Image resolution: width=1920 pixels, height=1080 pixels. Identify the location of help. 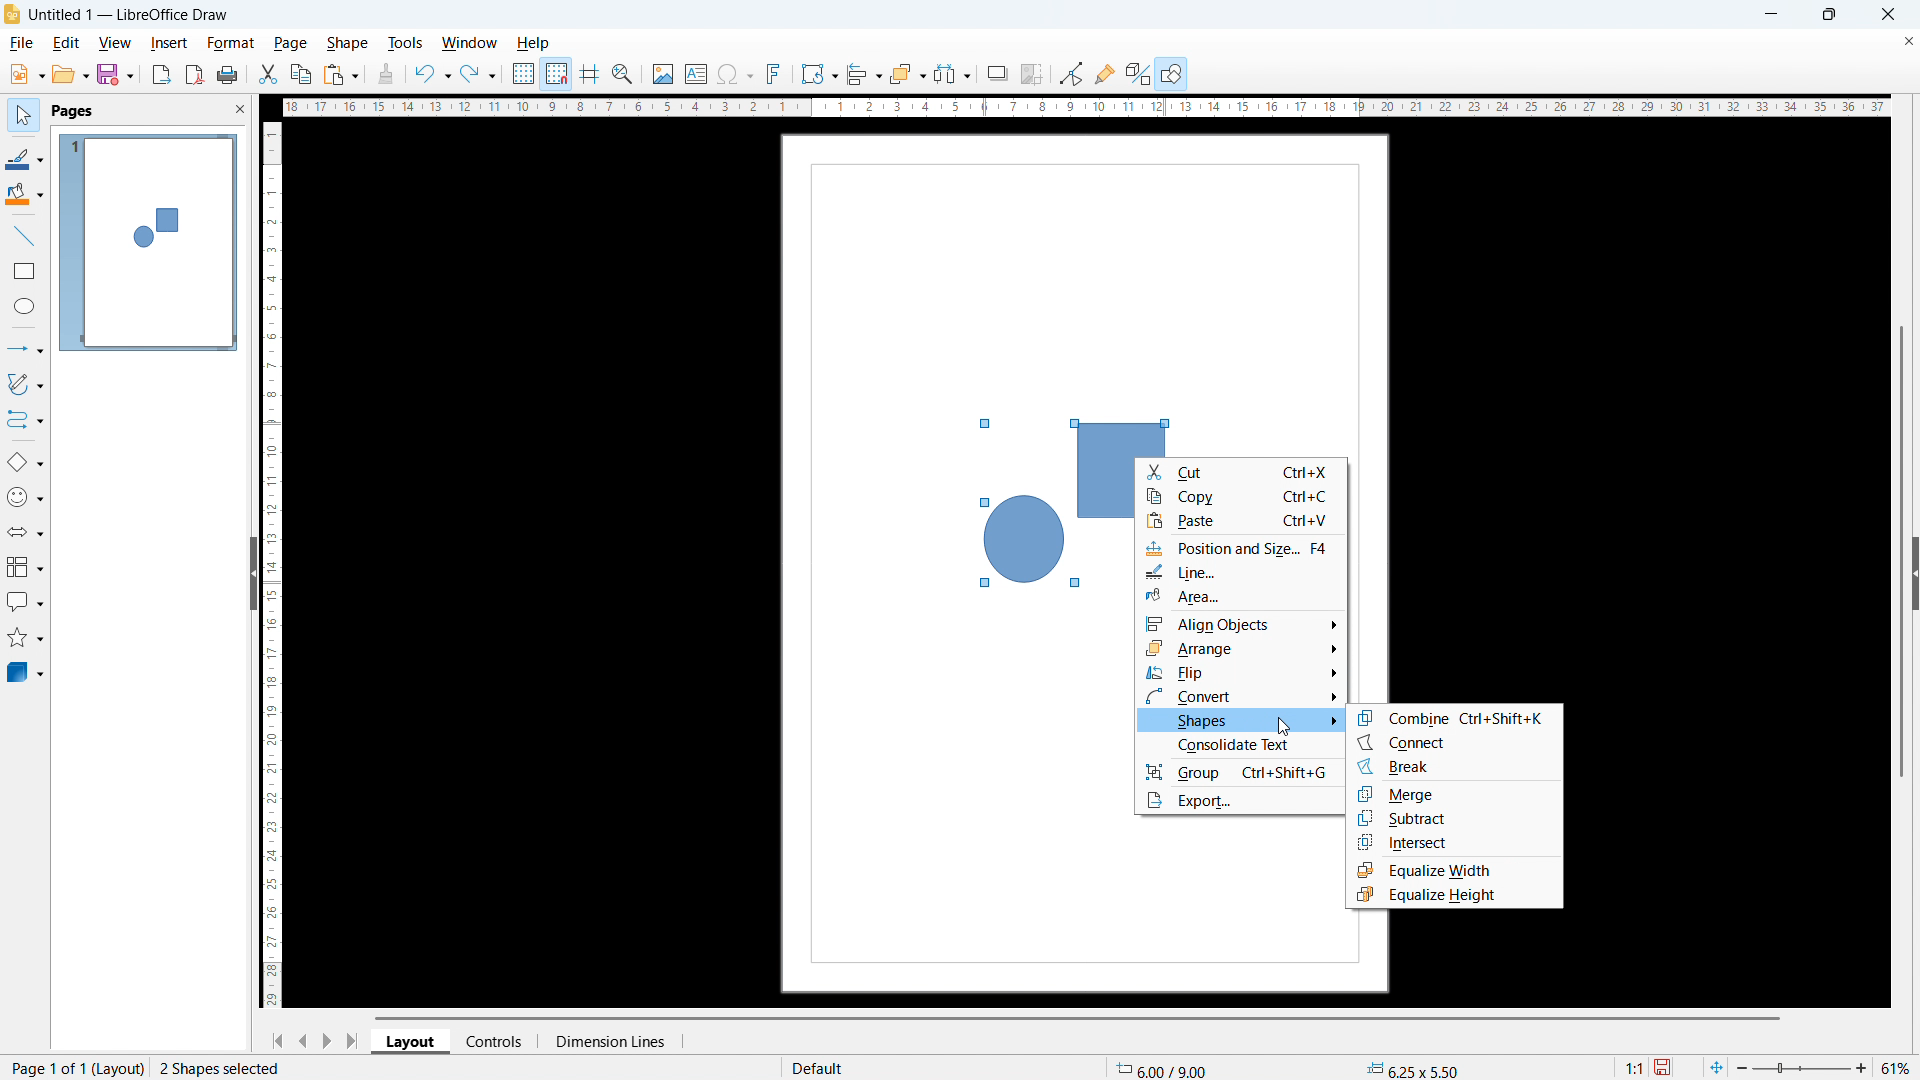
(534, 44).